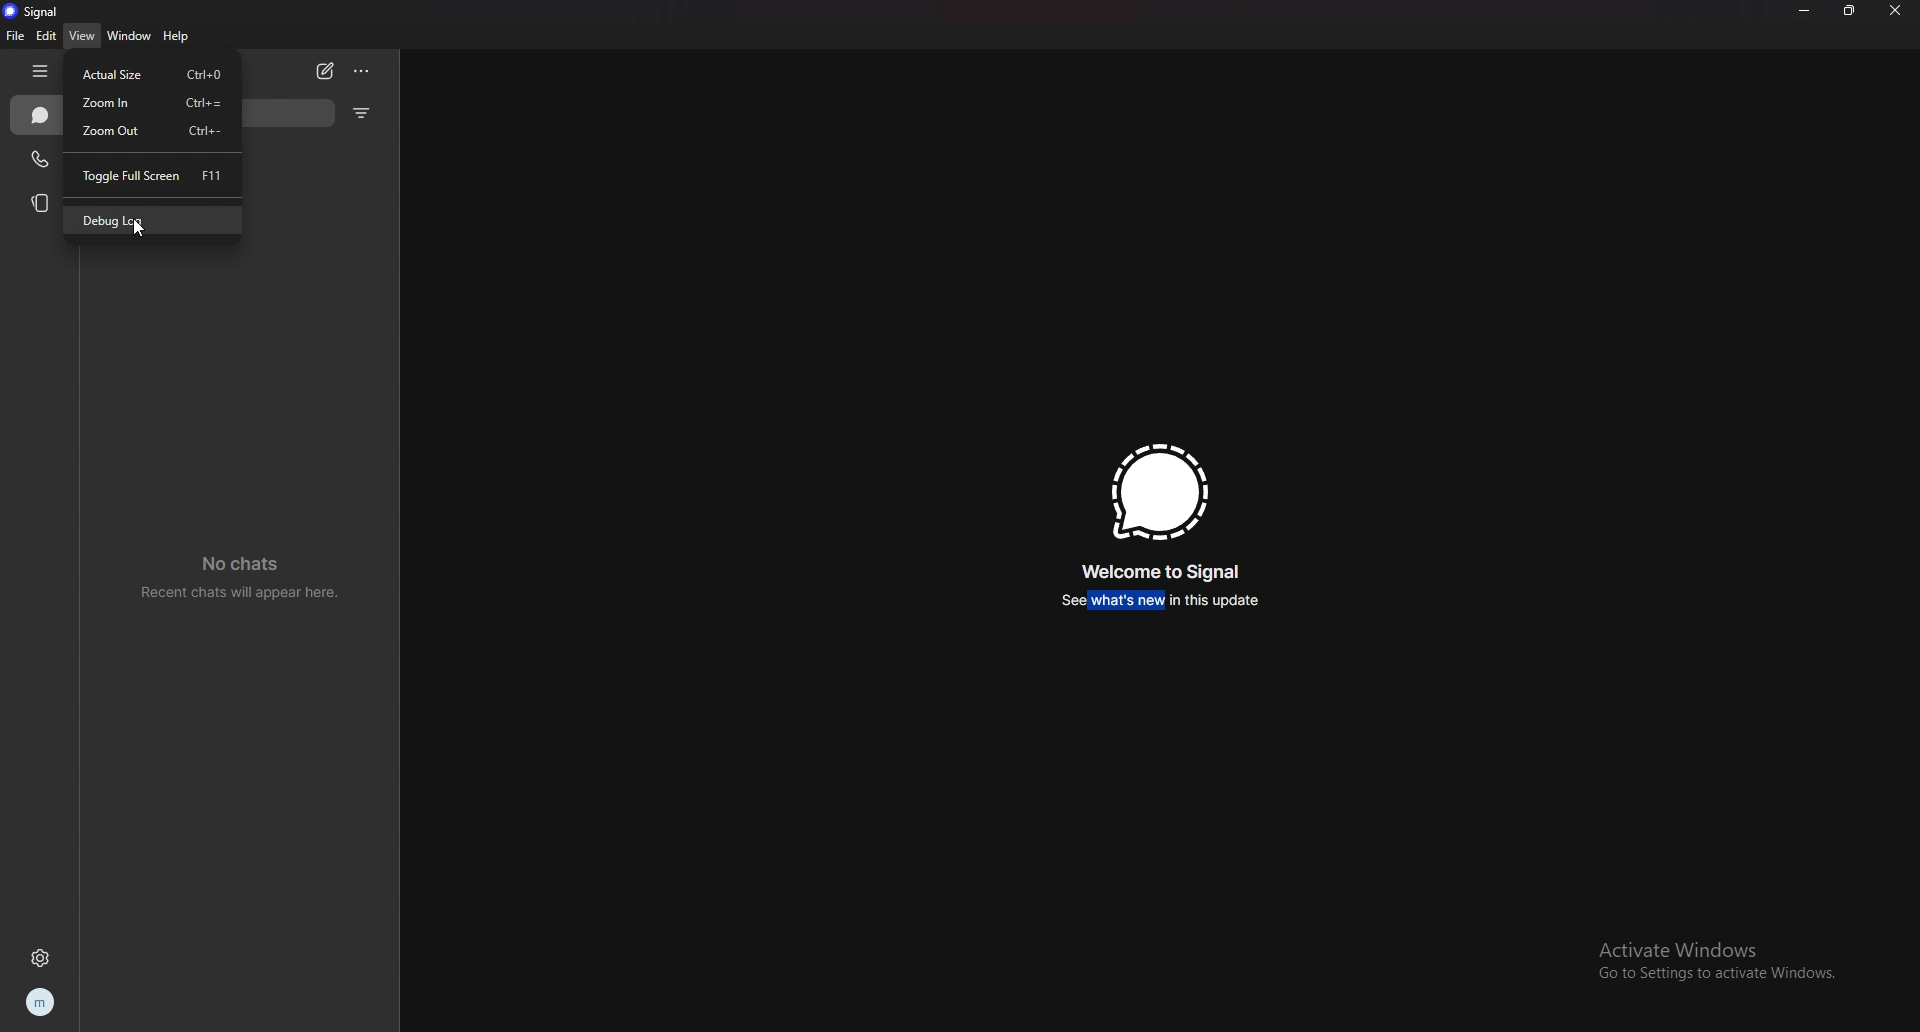 This screenshot has height=1032, width=1920. I want to click on view, so click(81, 37).